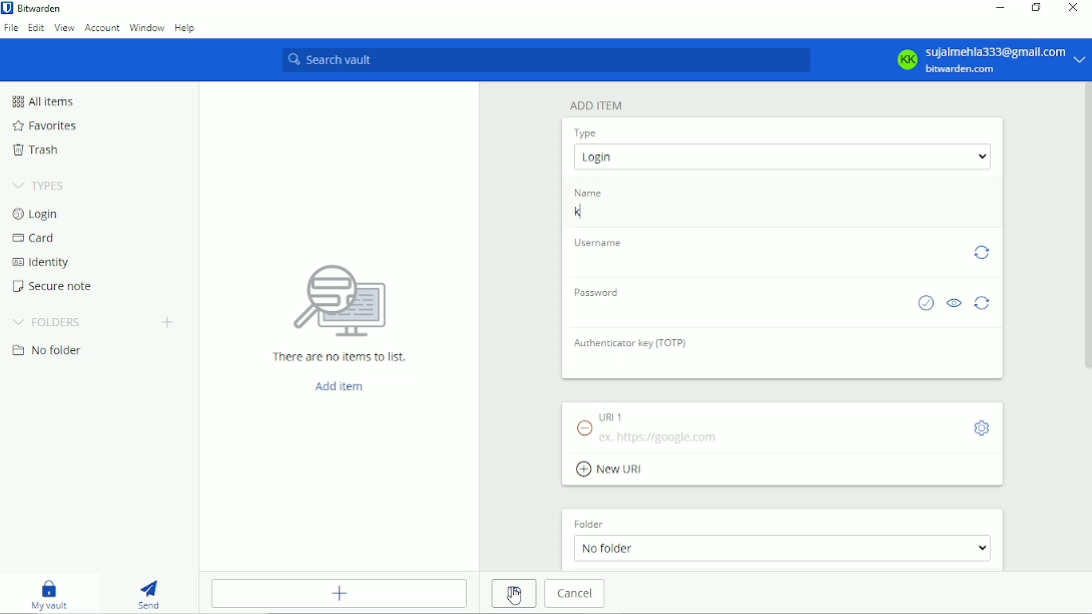 The height and width of the screenshot is (614, 1092). What do you see at coordinates (42, 263) in the screenshot?
I see `Identity` at bounding box center [42, 263].